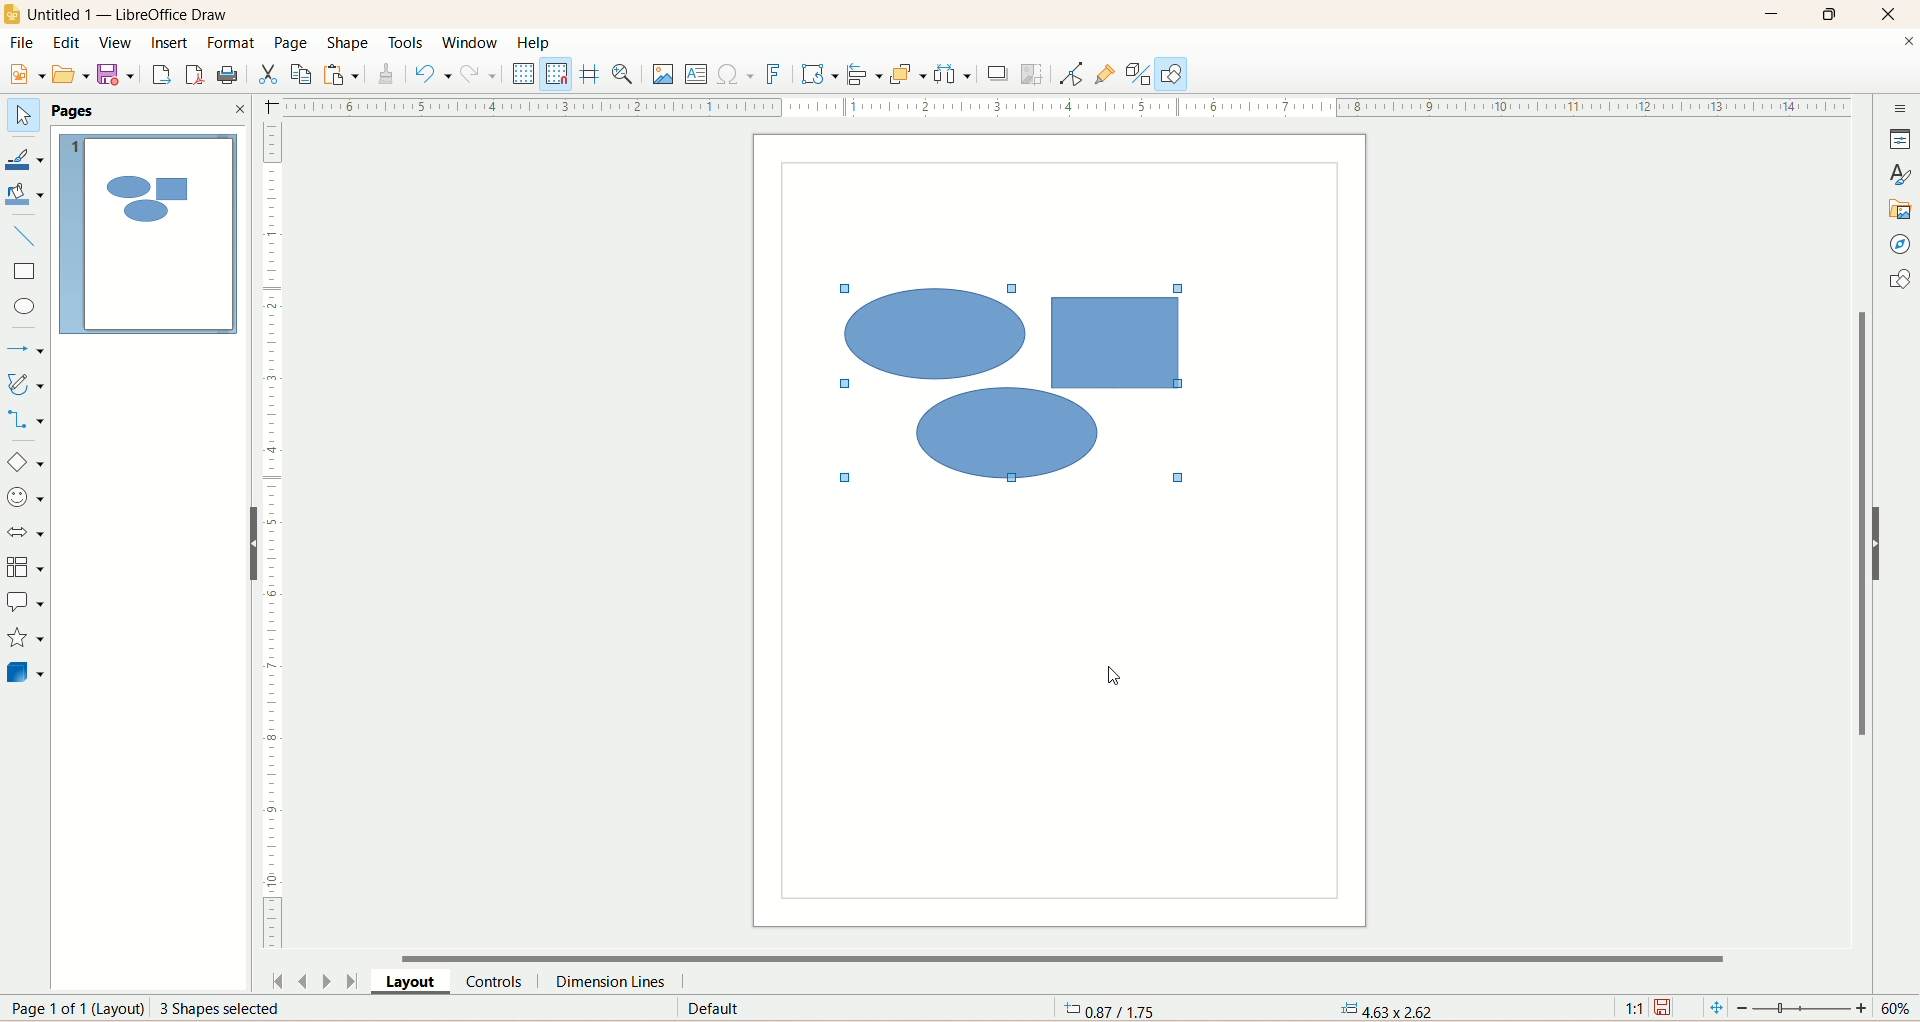 This screenshot has width=1920, height=1022. Describe the element at coordinates (479, 79) in the screenshot. I see `redo` at that location.